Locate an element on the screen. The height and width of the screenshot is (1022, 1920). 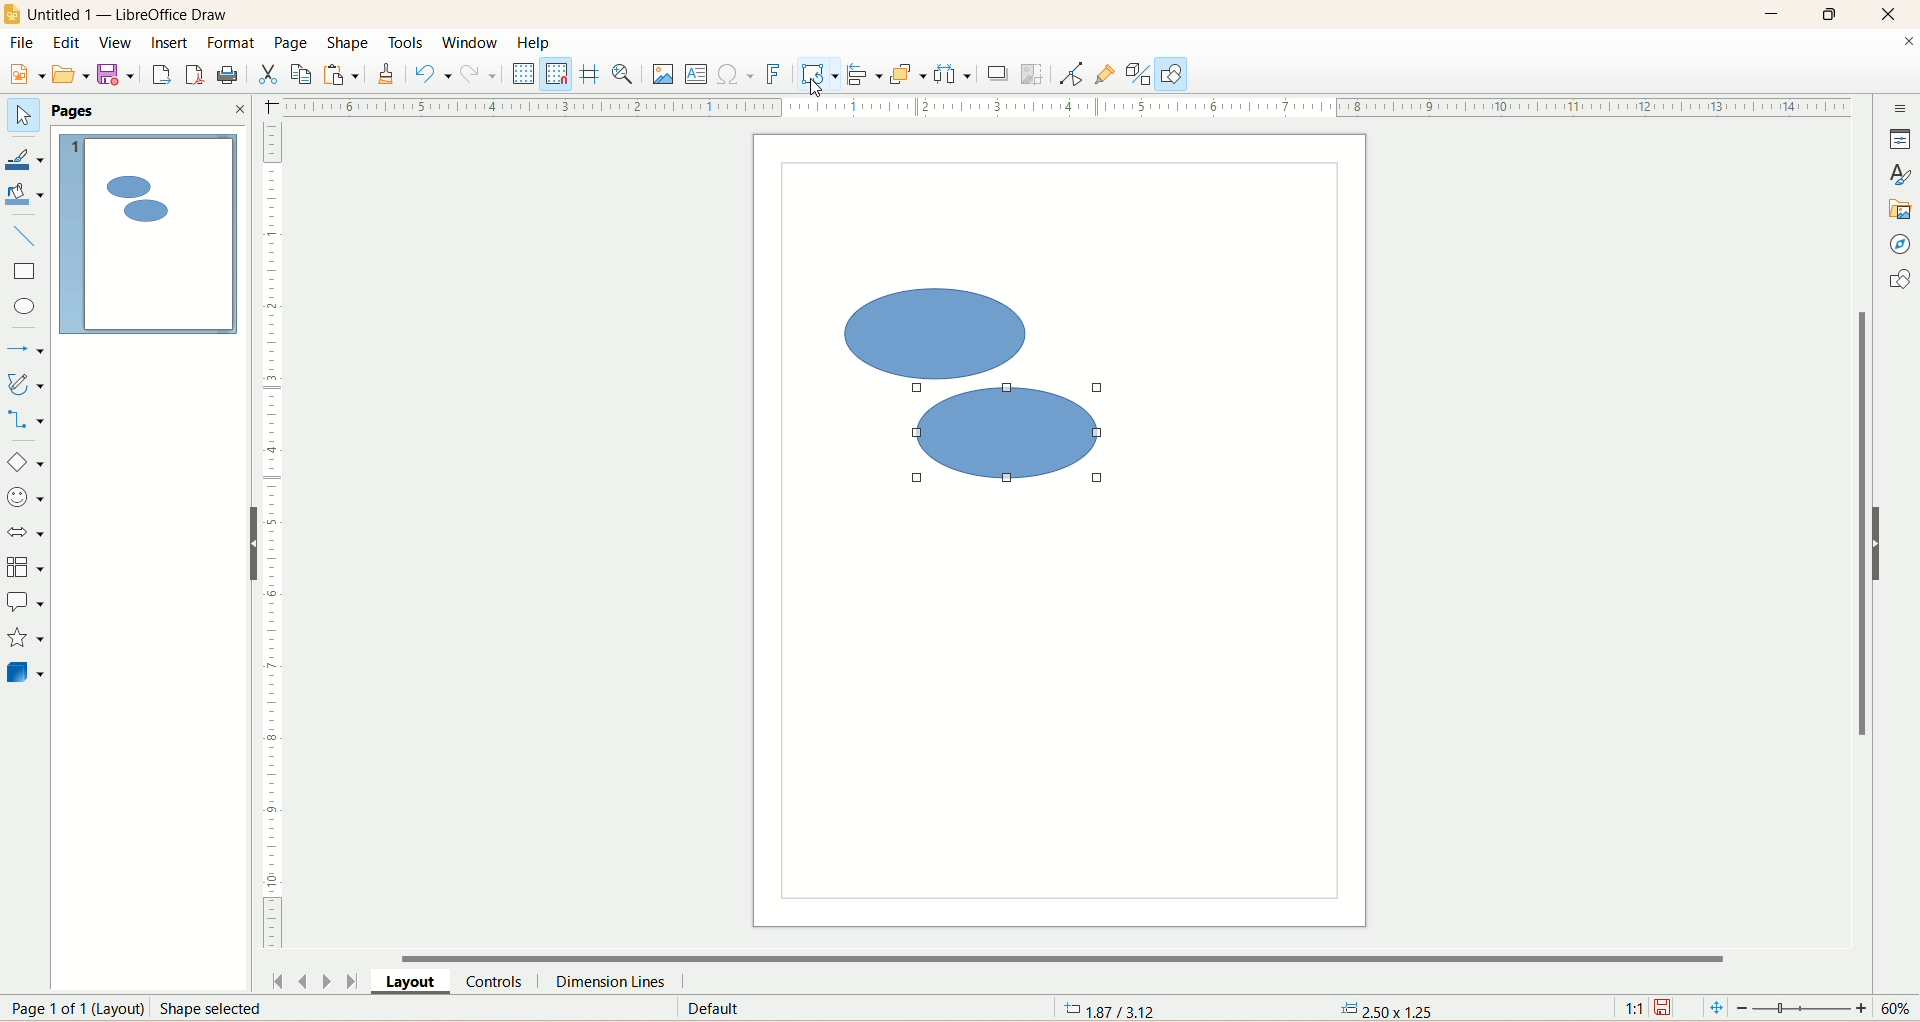
paste is located at coordinates (340, 74).